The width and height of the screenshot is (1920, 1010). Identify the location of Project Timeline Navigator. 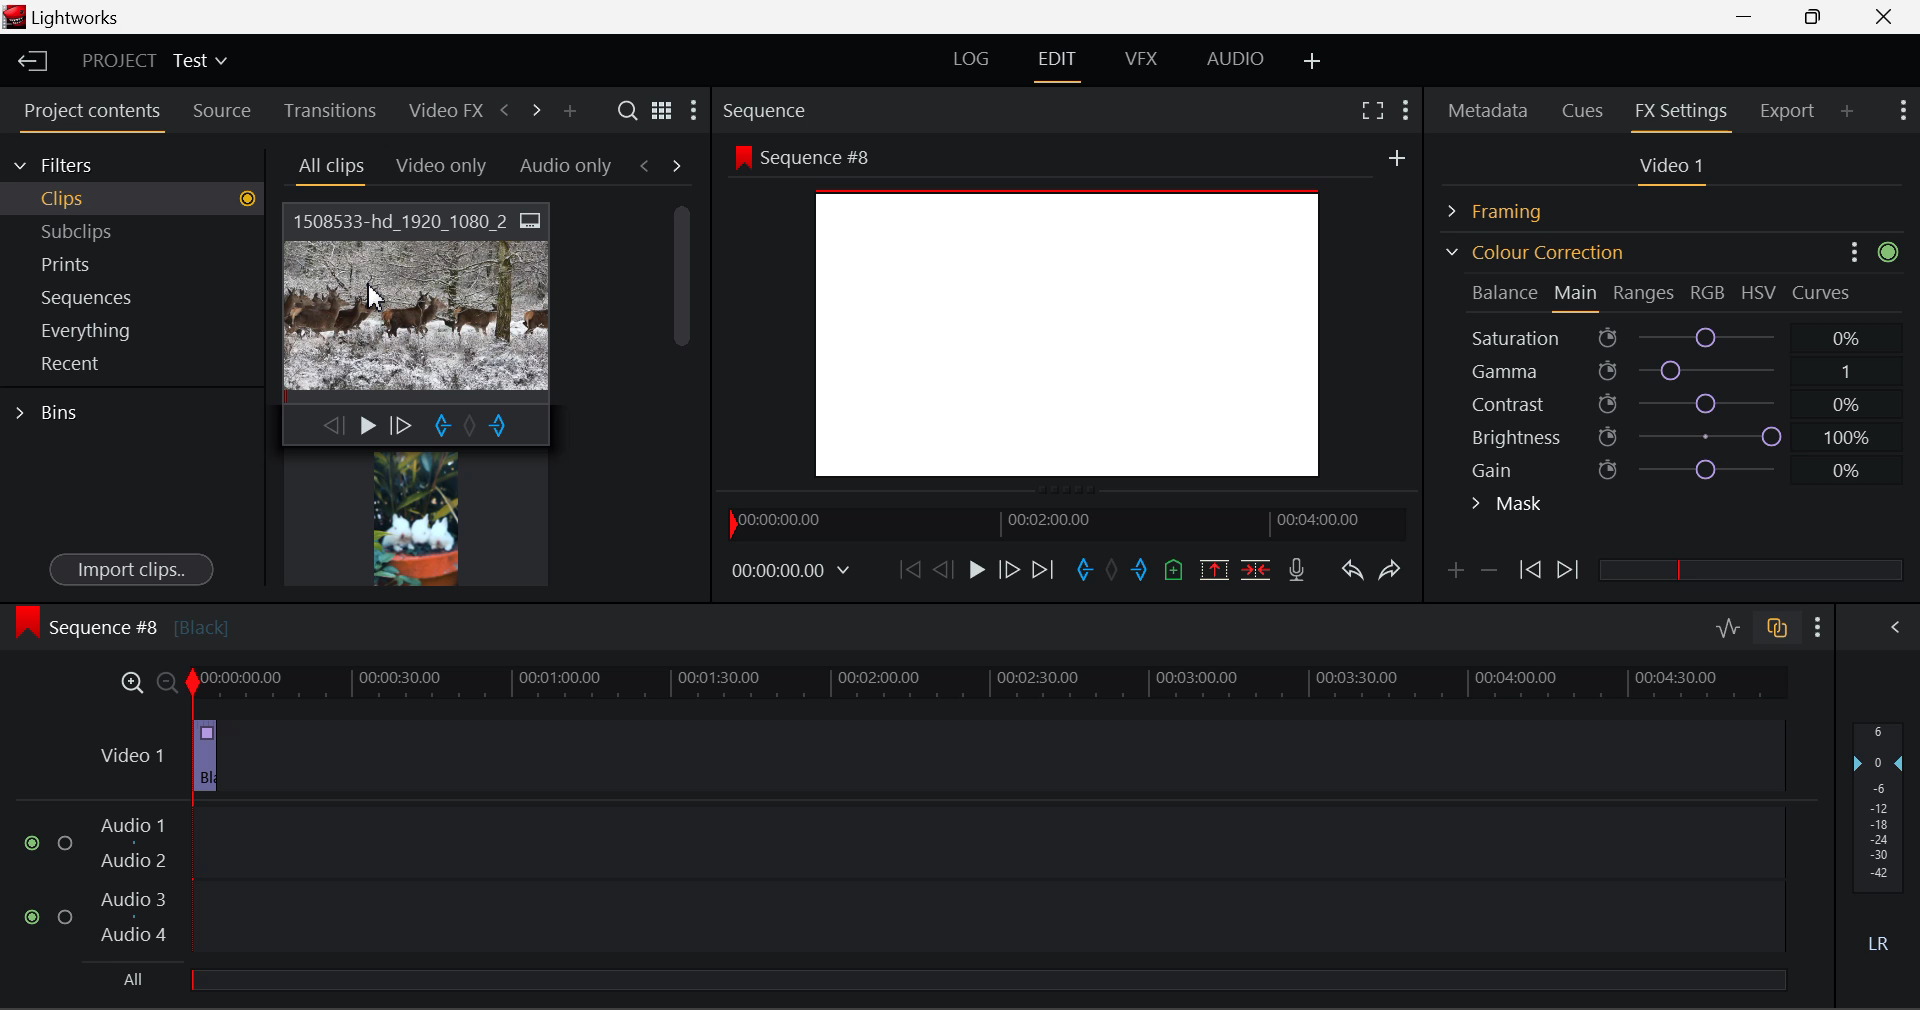
(1064, 523).